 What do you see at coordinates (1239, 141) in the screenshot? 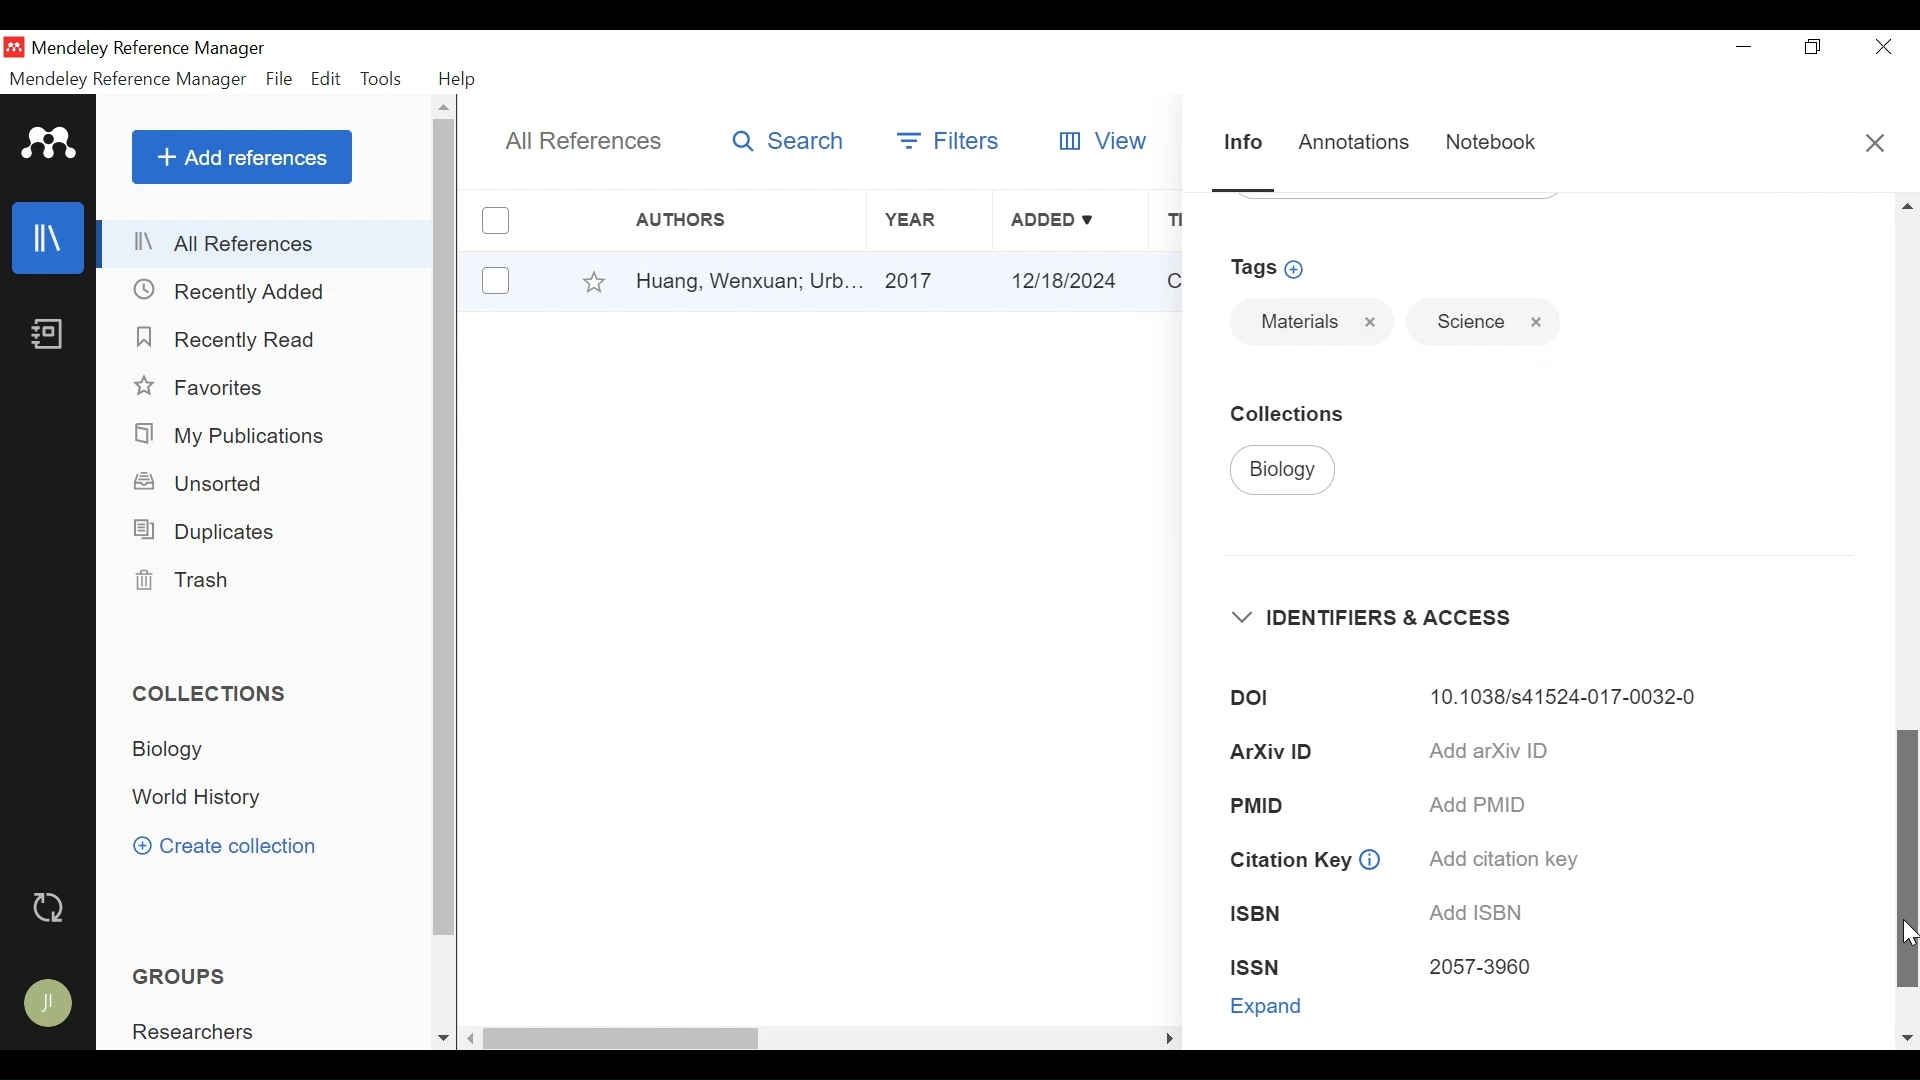
I see `Information` at bounding box center [1239, 141].